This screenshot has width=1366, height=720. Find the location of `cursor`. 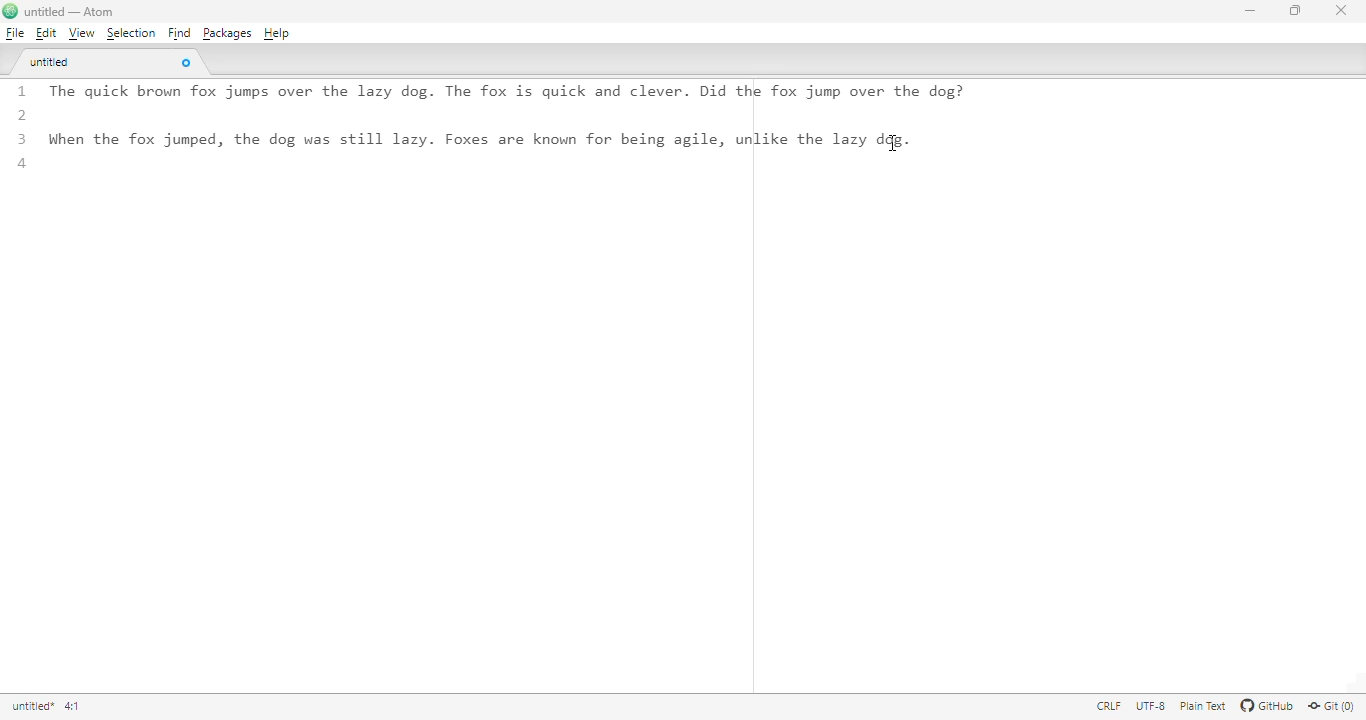

cursor is located at coordinates (894, 142).